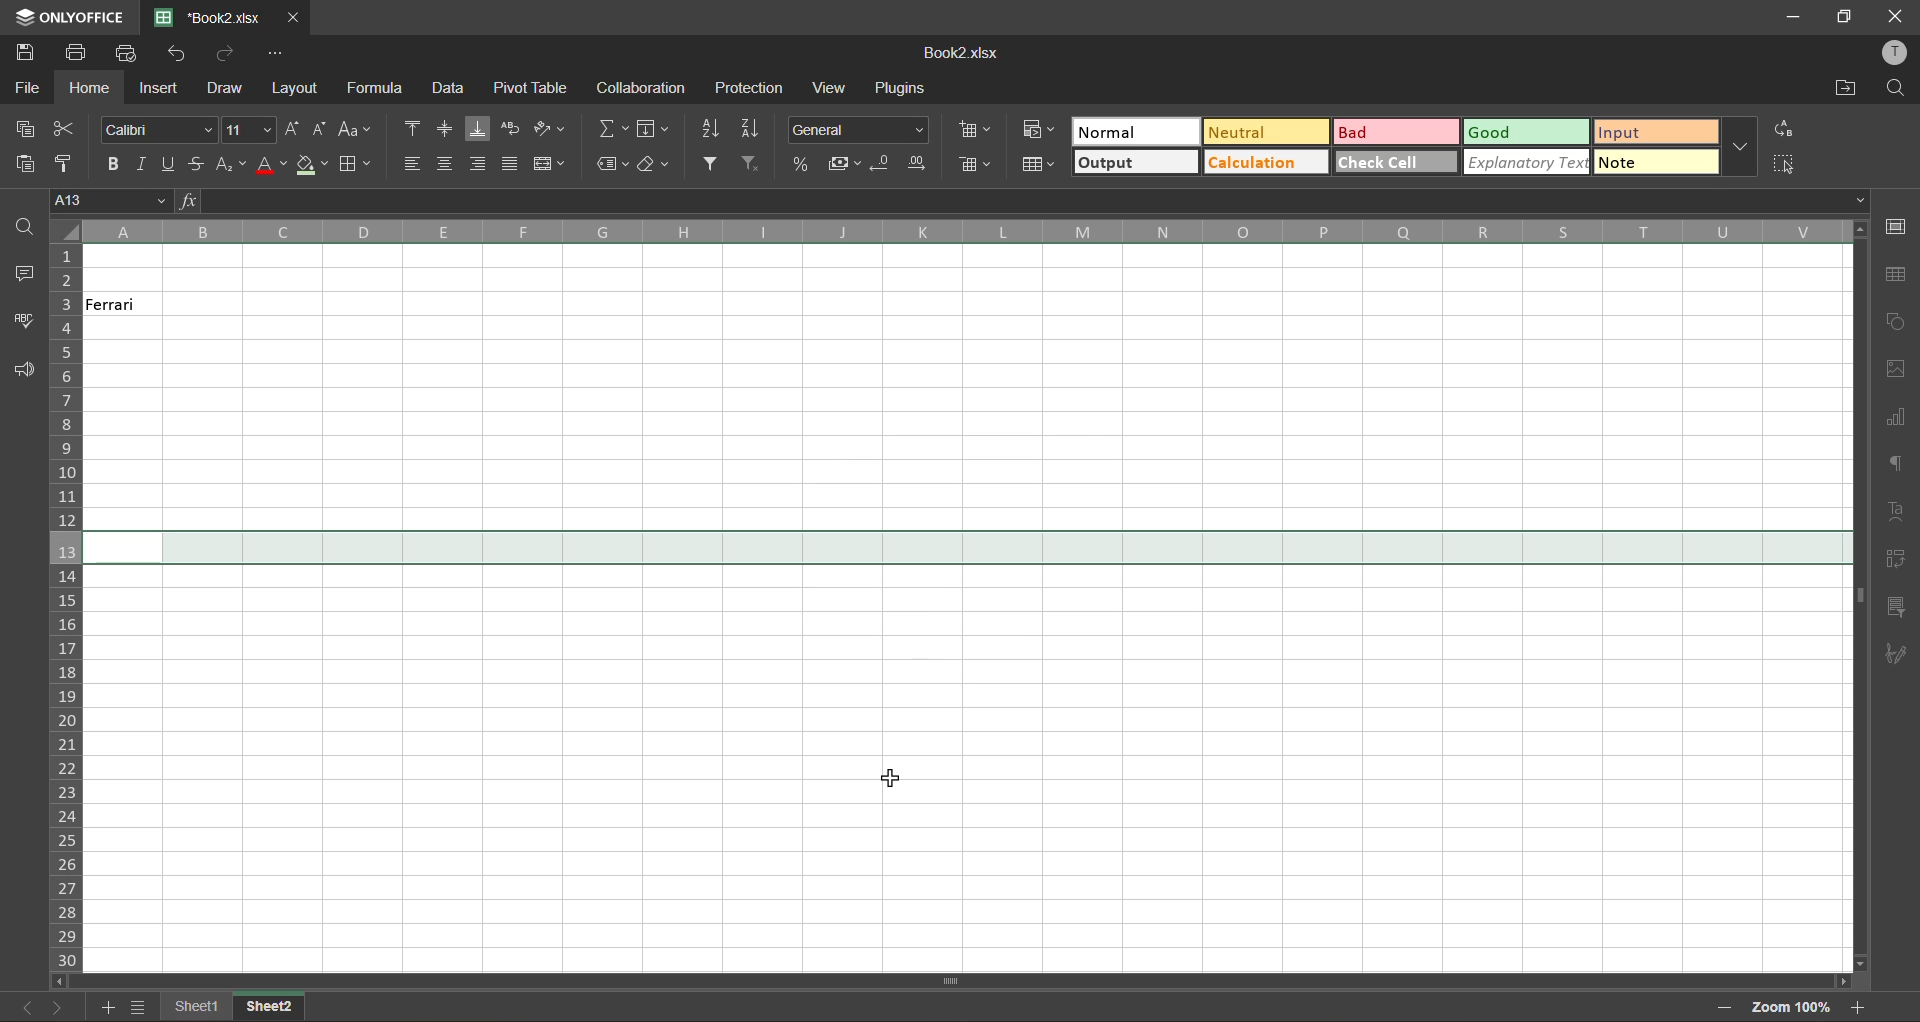 The image size is (1920, 1022). What do you see at coordinates (1653, 160) in the screenshot?
I see `note` at bounding box center [1653, 160].